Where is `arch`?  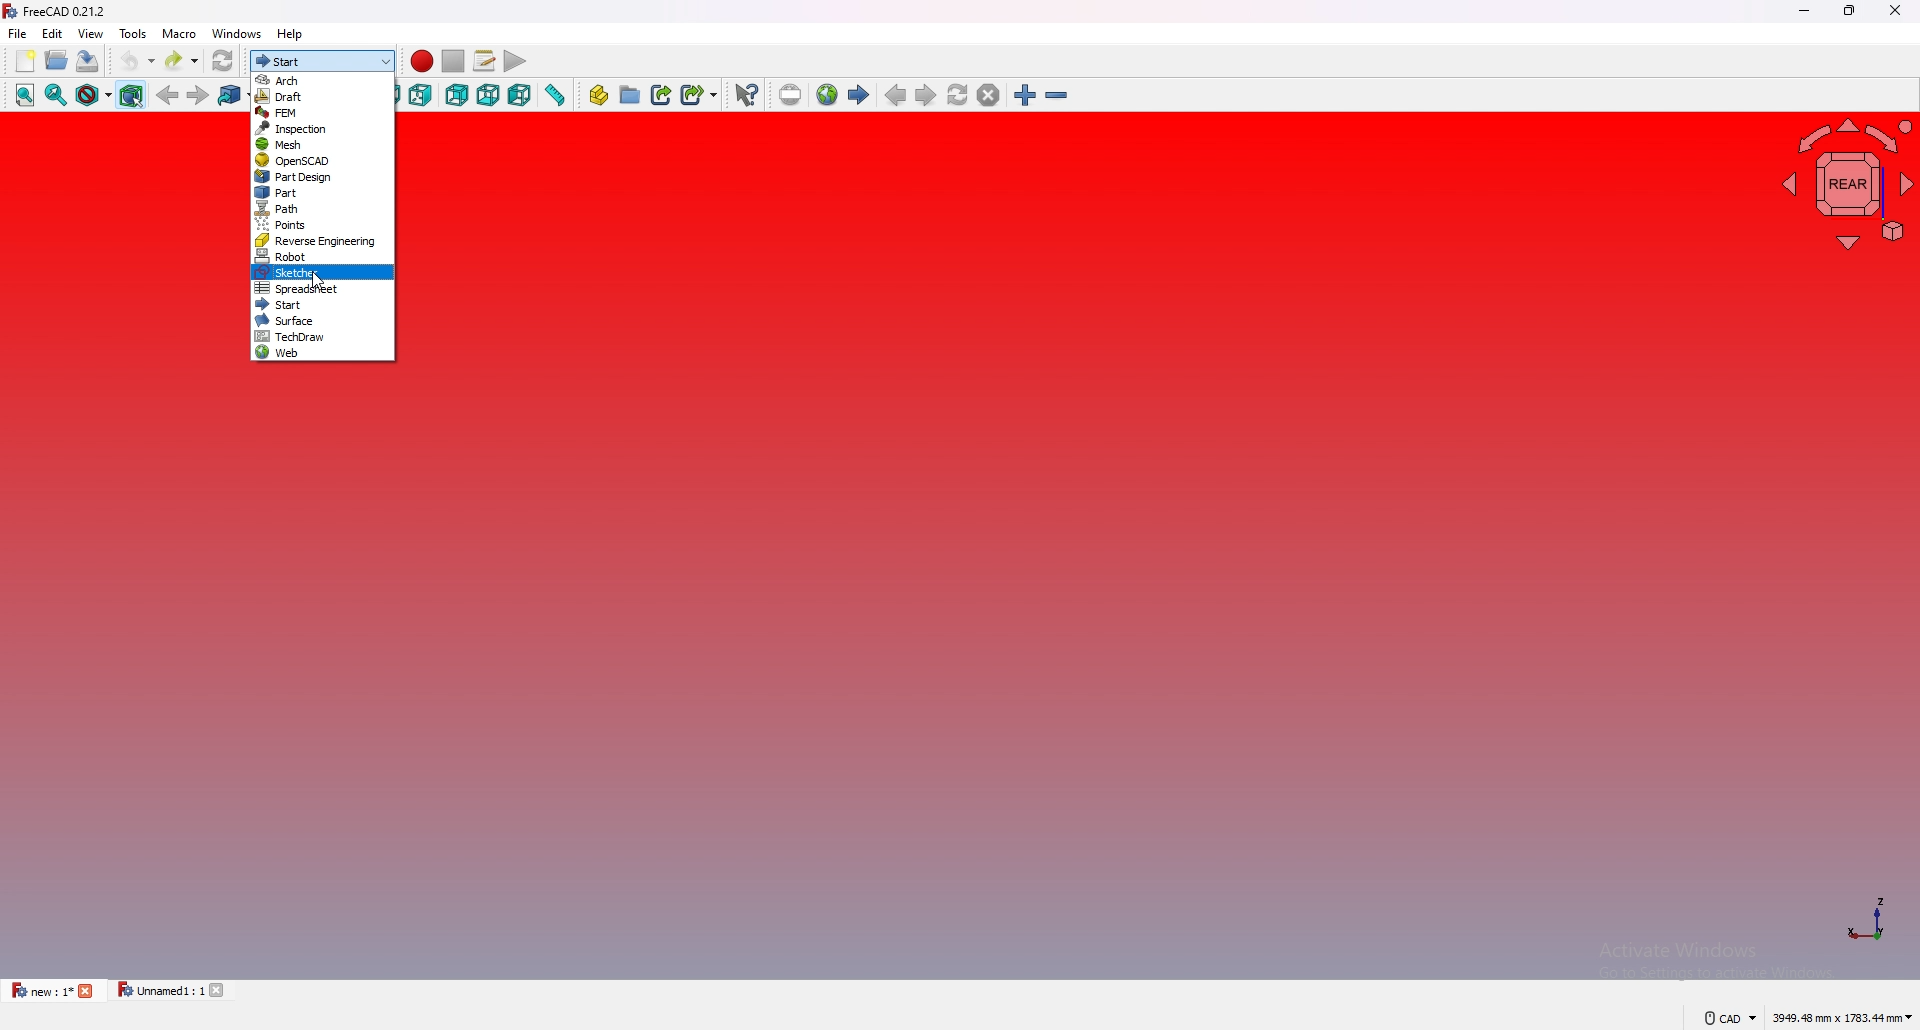 arch is located at coordinates (322, 80).